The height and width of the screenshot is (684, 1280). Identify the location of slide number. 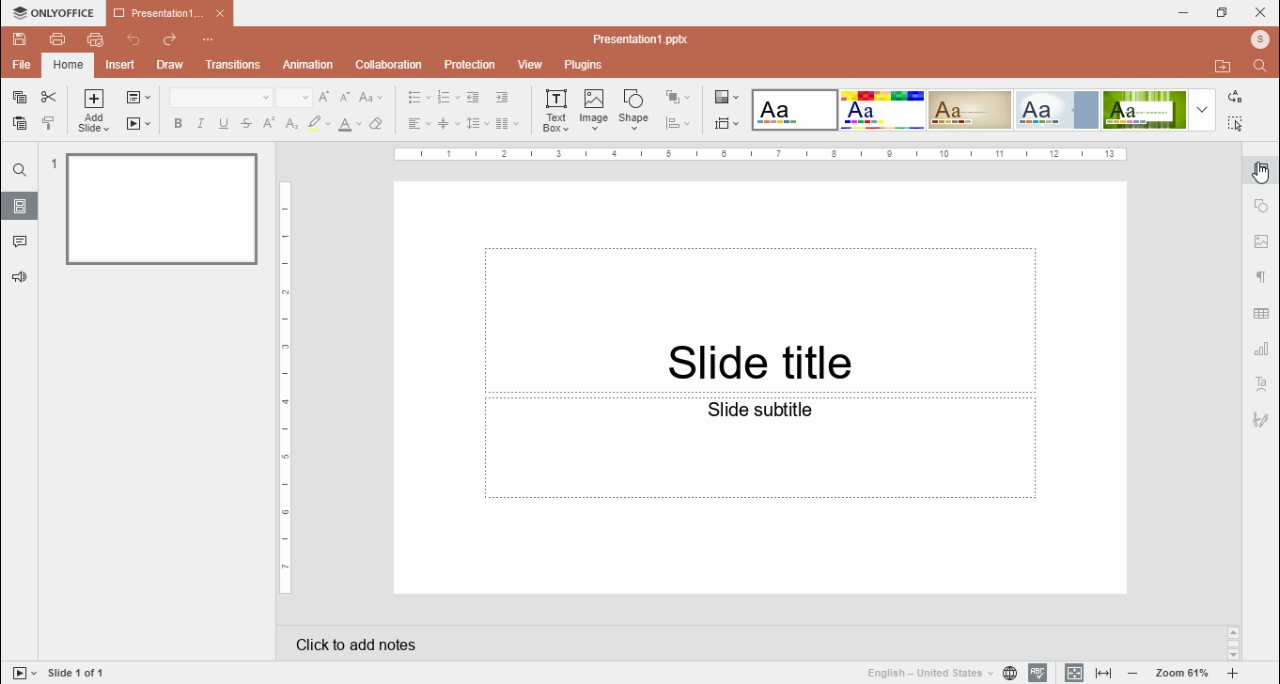
(83, 671).